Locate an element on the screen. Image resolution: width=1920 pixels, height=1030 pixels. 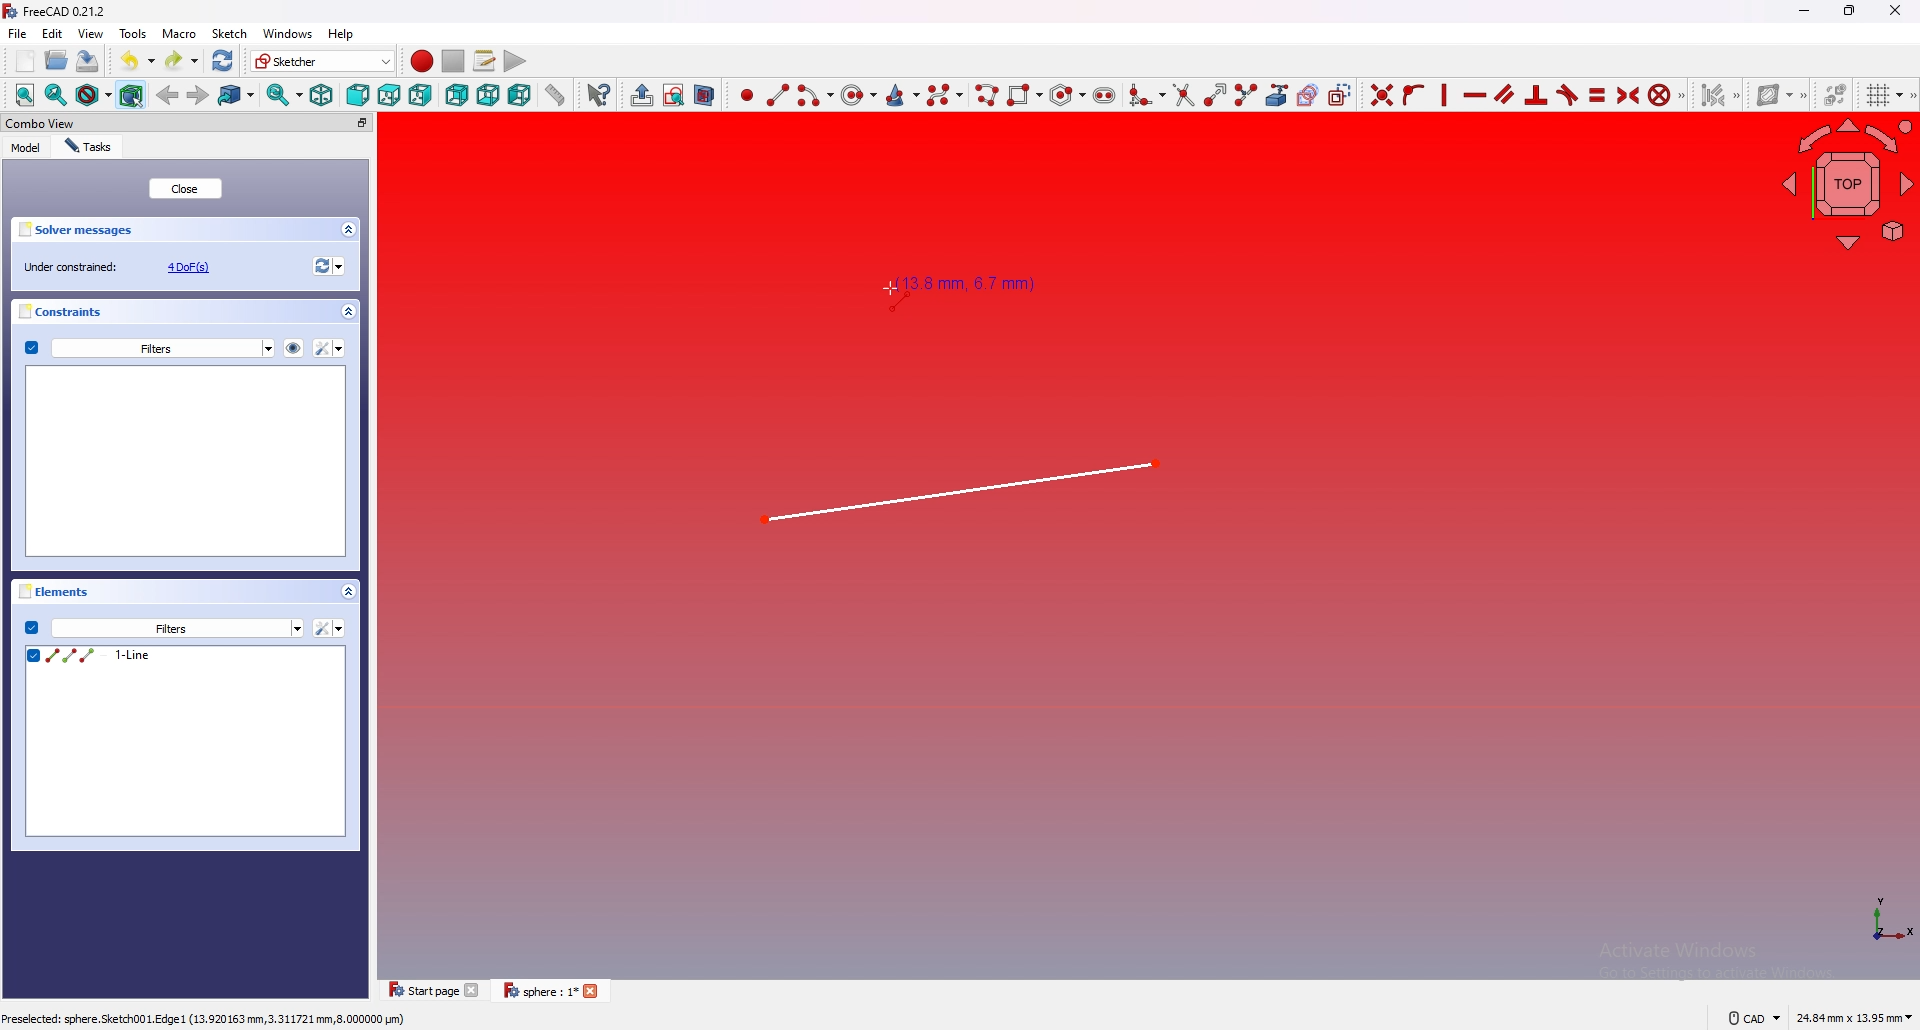
Constrain perpendicular is located at coordinates (1534, 95).